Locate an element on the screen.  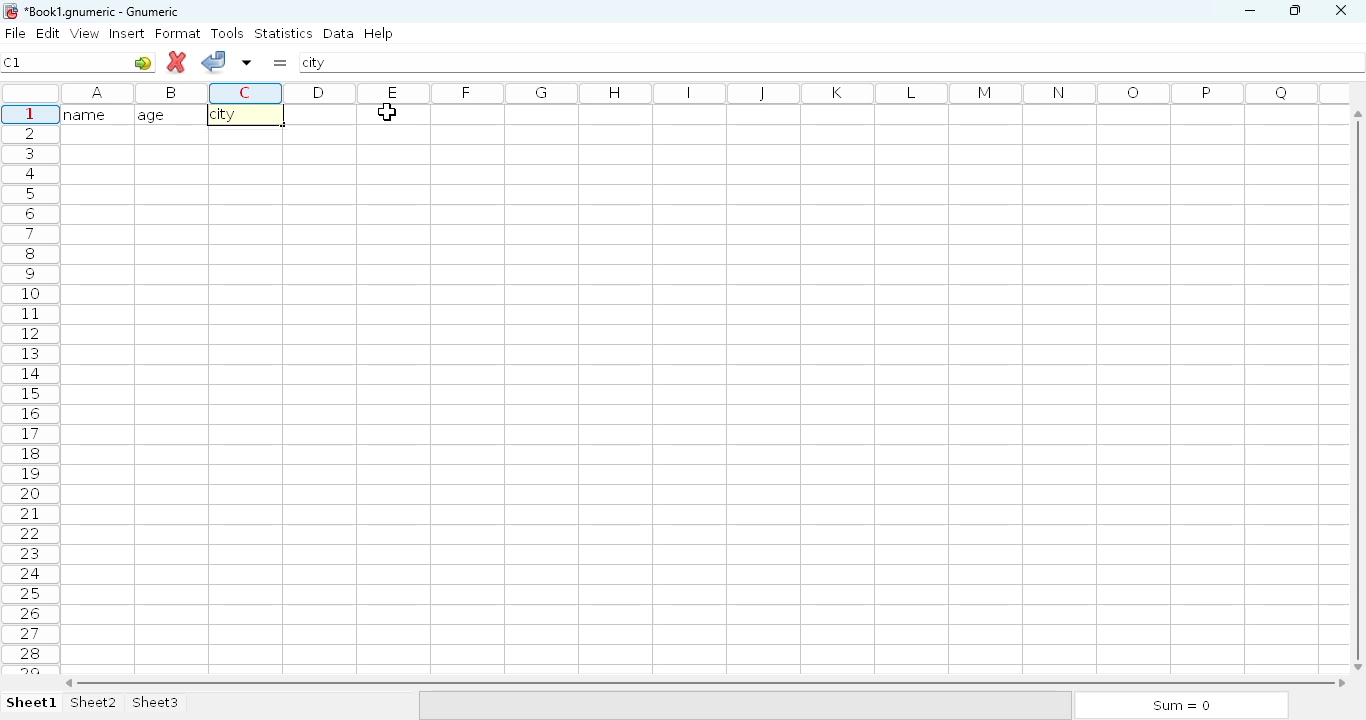
file is located at coordinates (15, 33).